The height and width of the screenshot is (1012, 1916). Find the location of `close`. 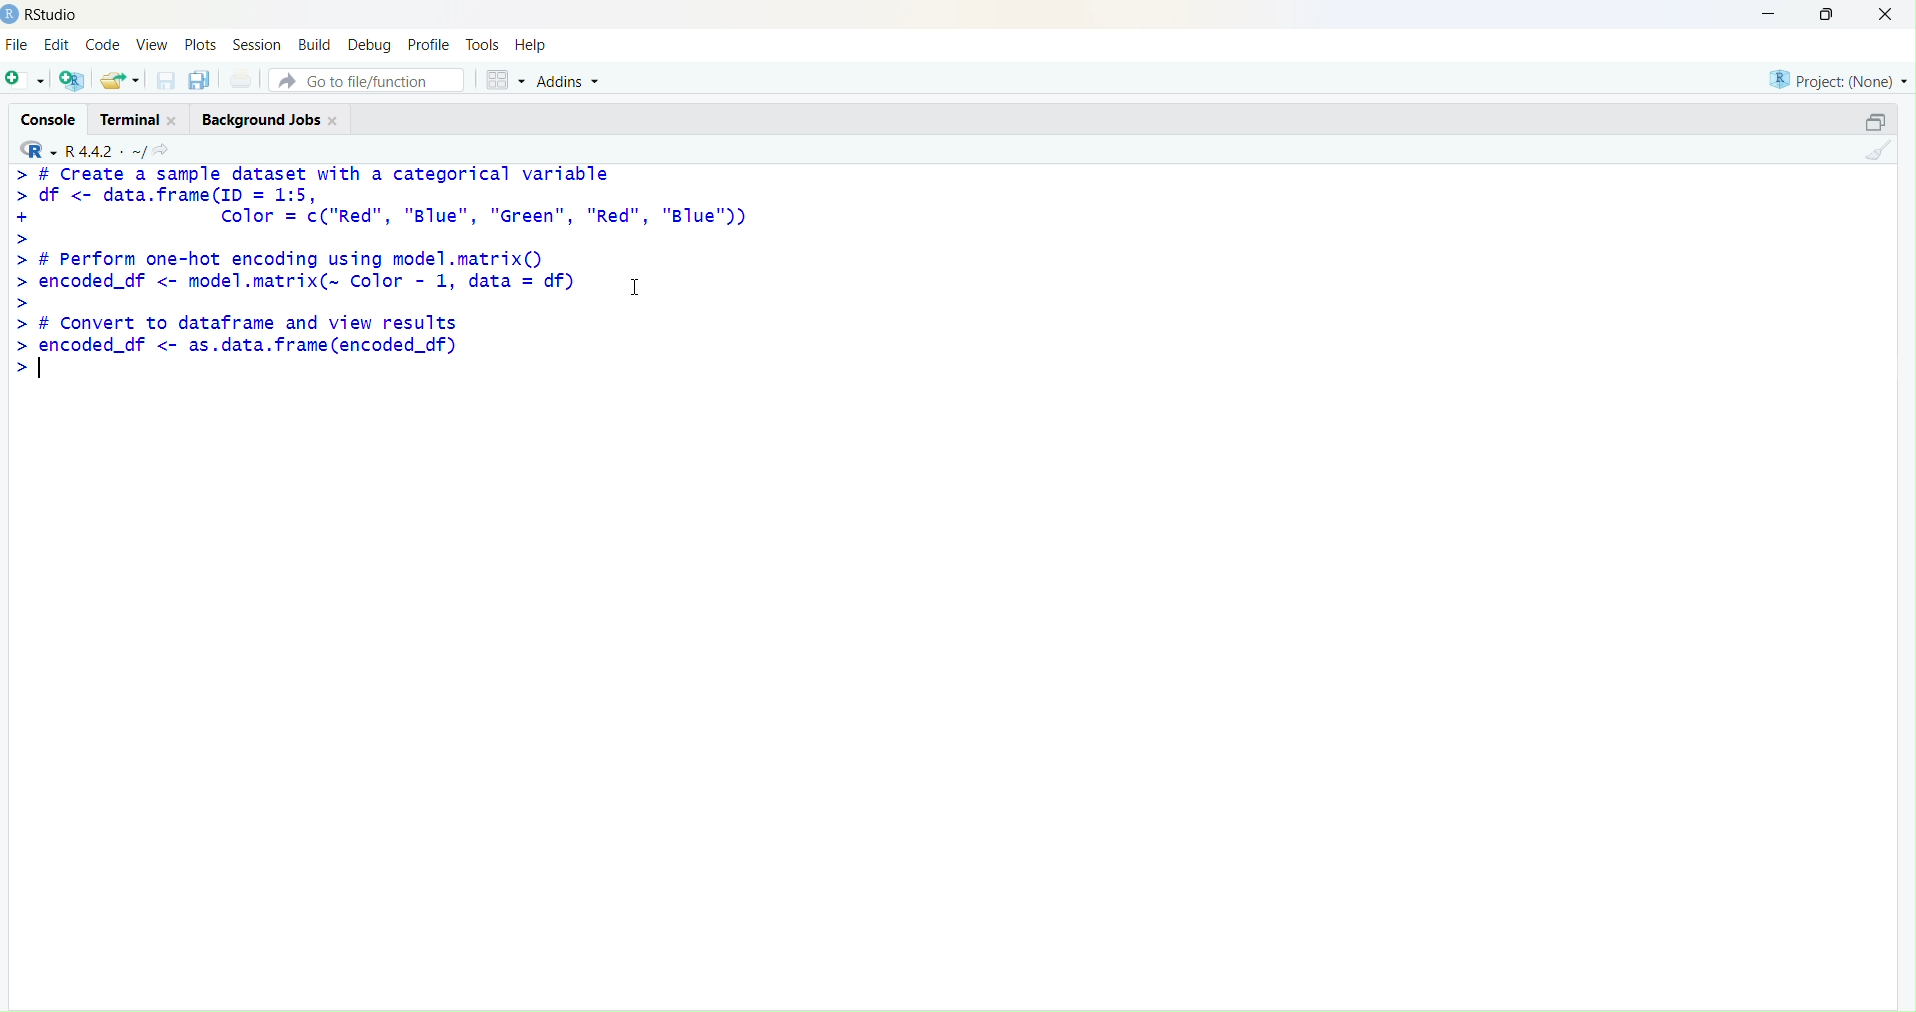

close is located at coordinates (335, 121).